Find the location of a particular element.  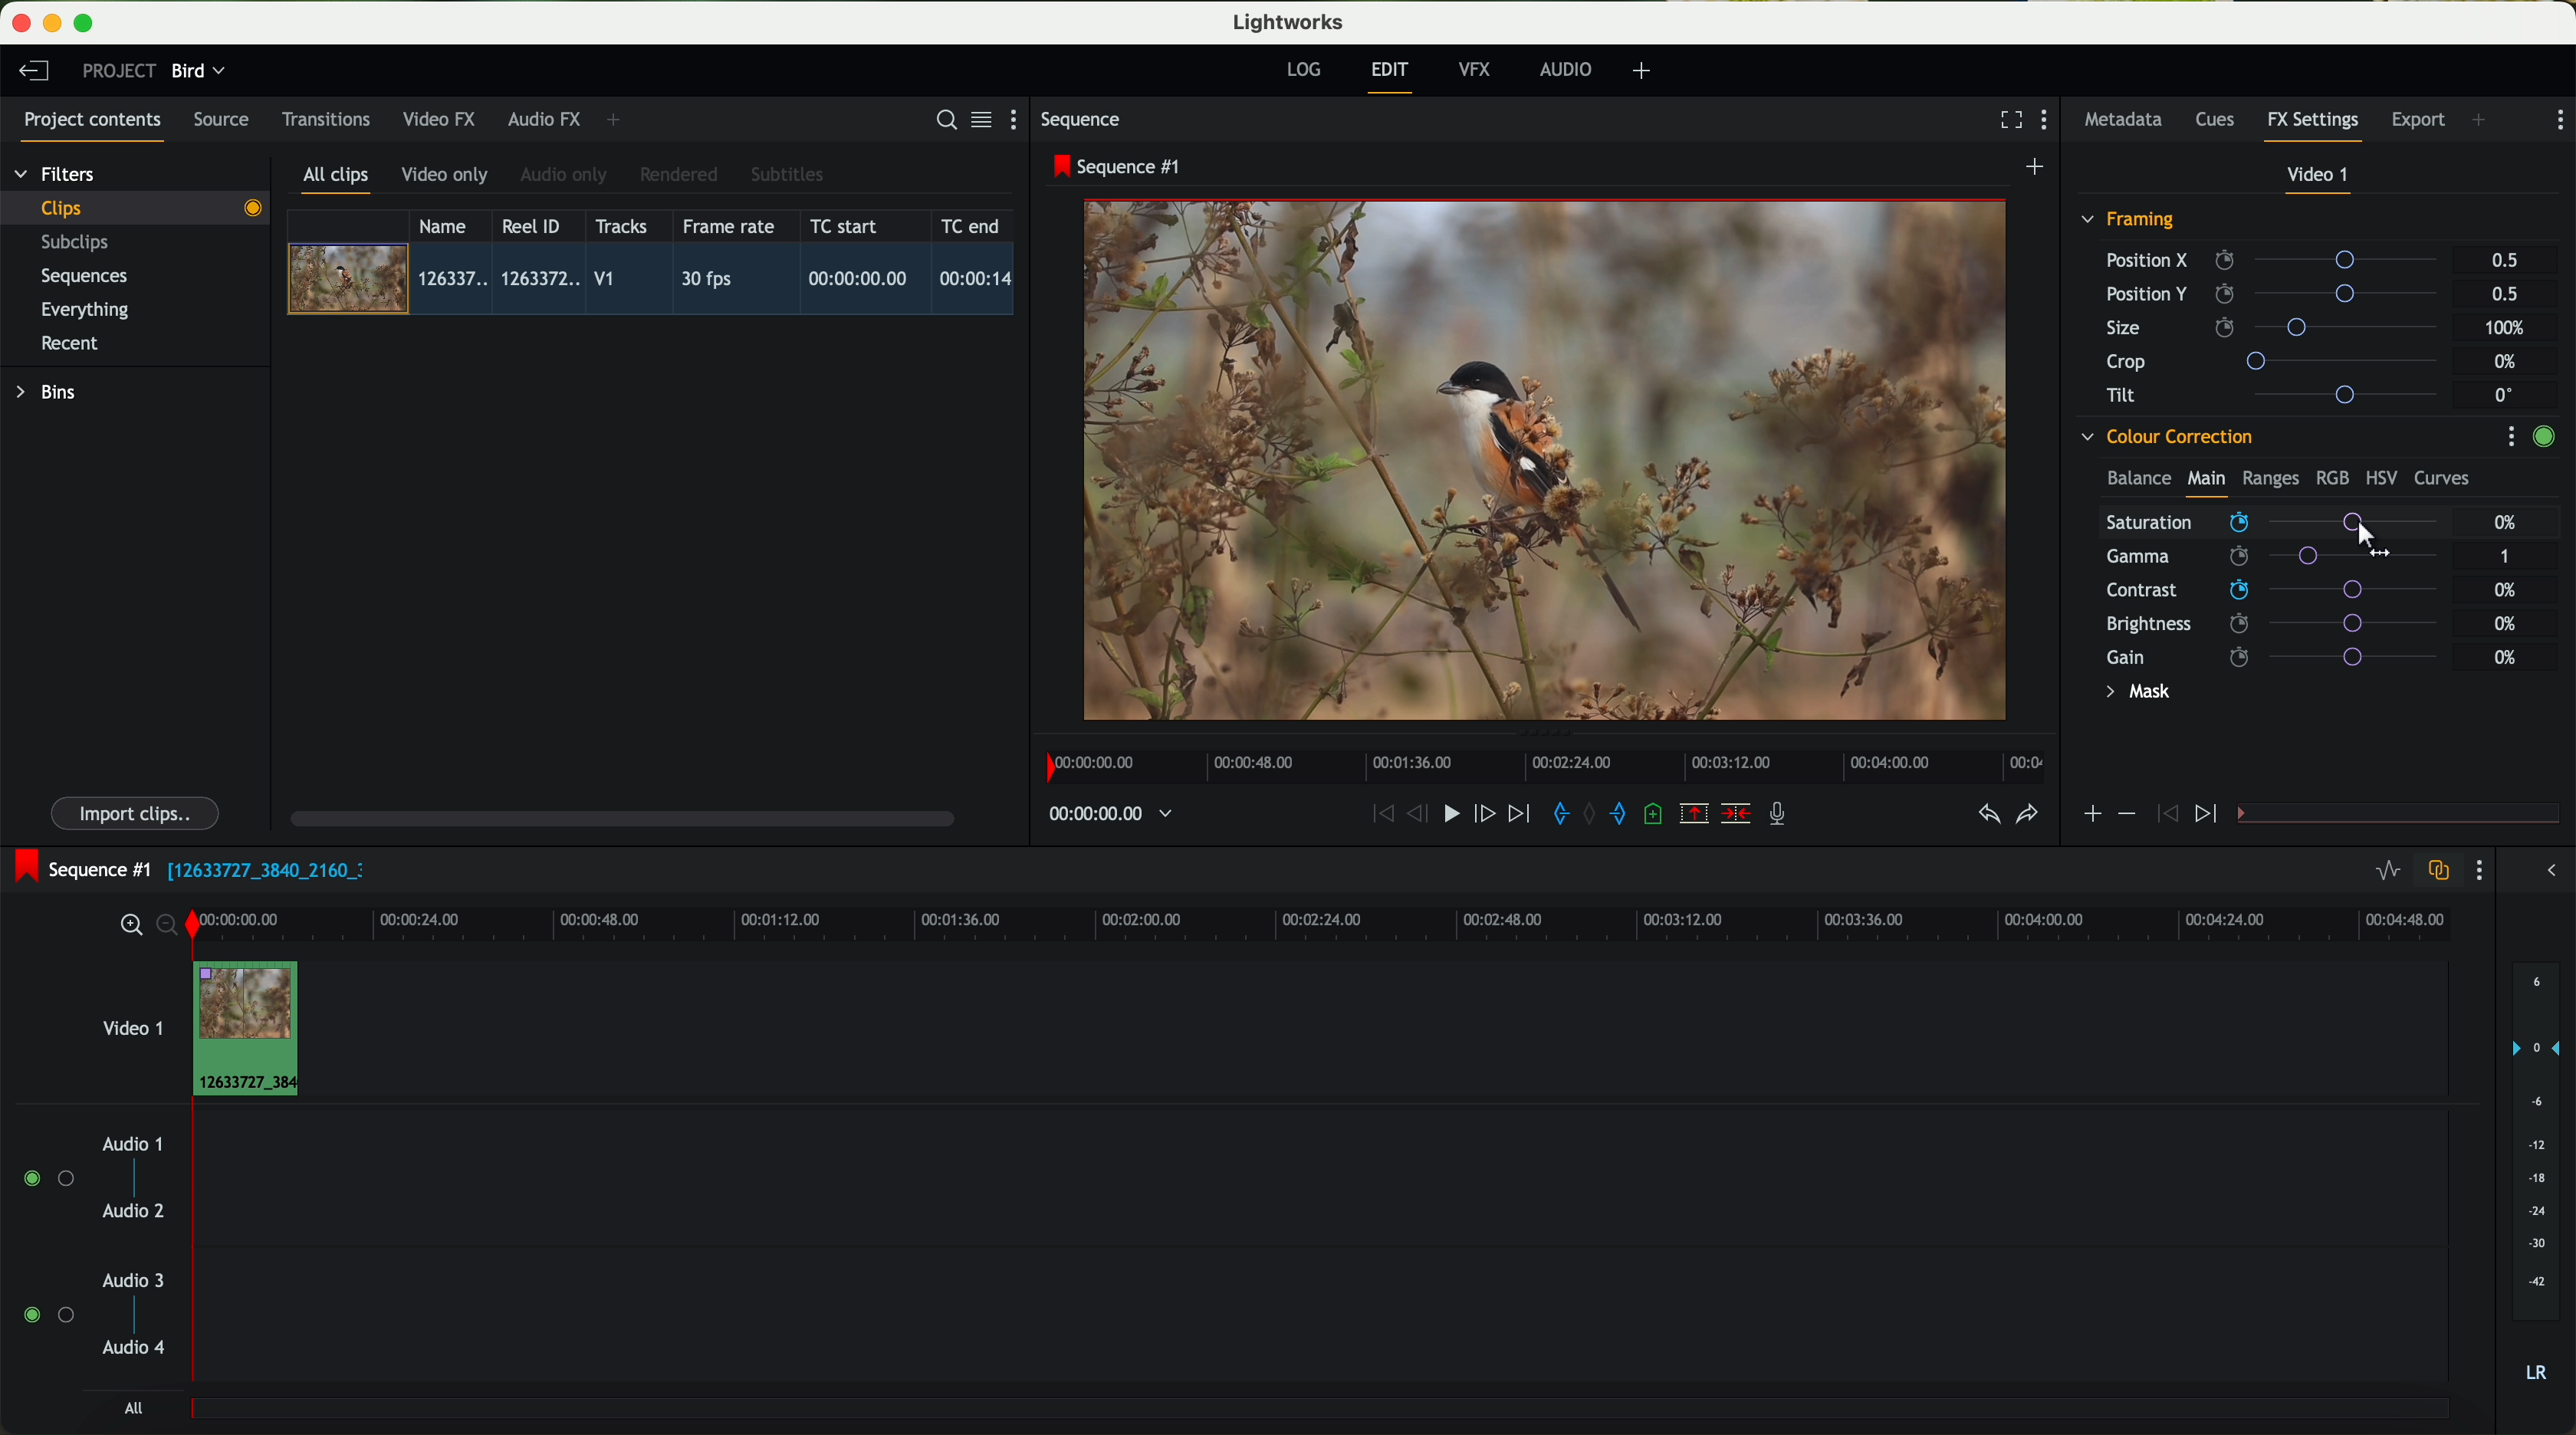

edit is located at coordinates (1393, 75).